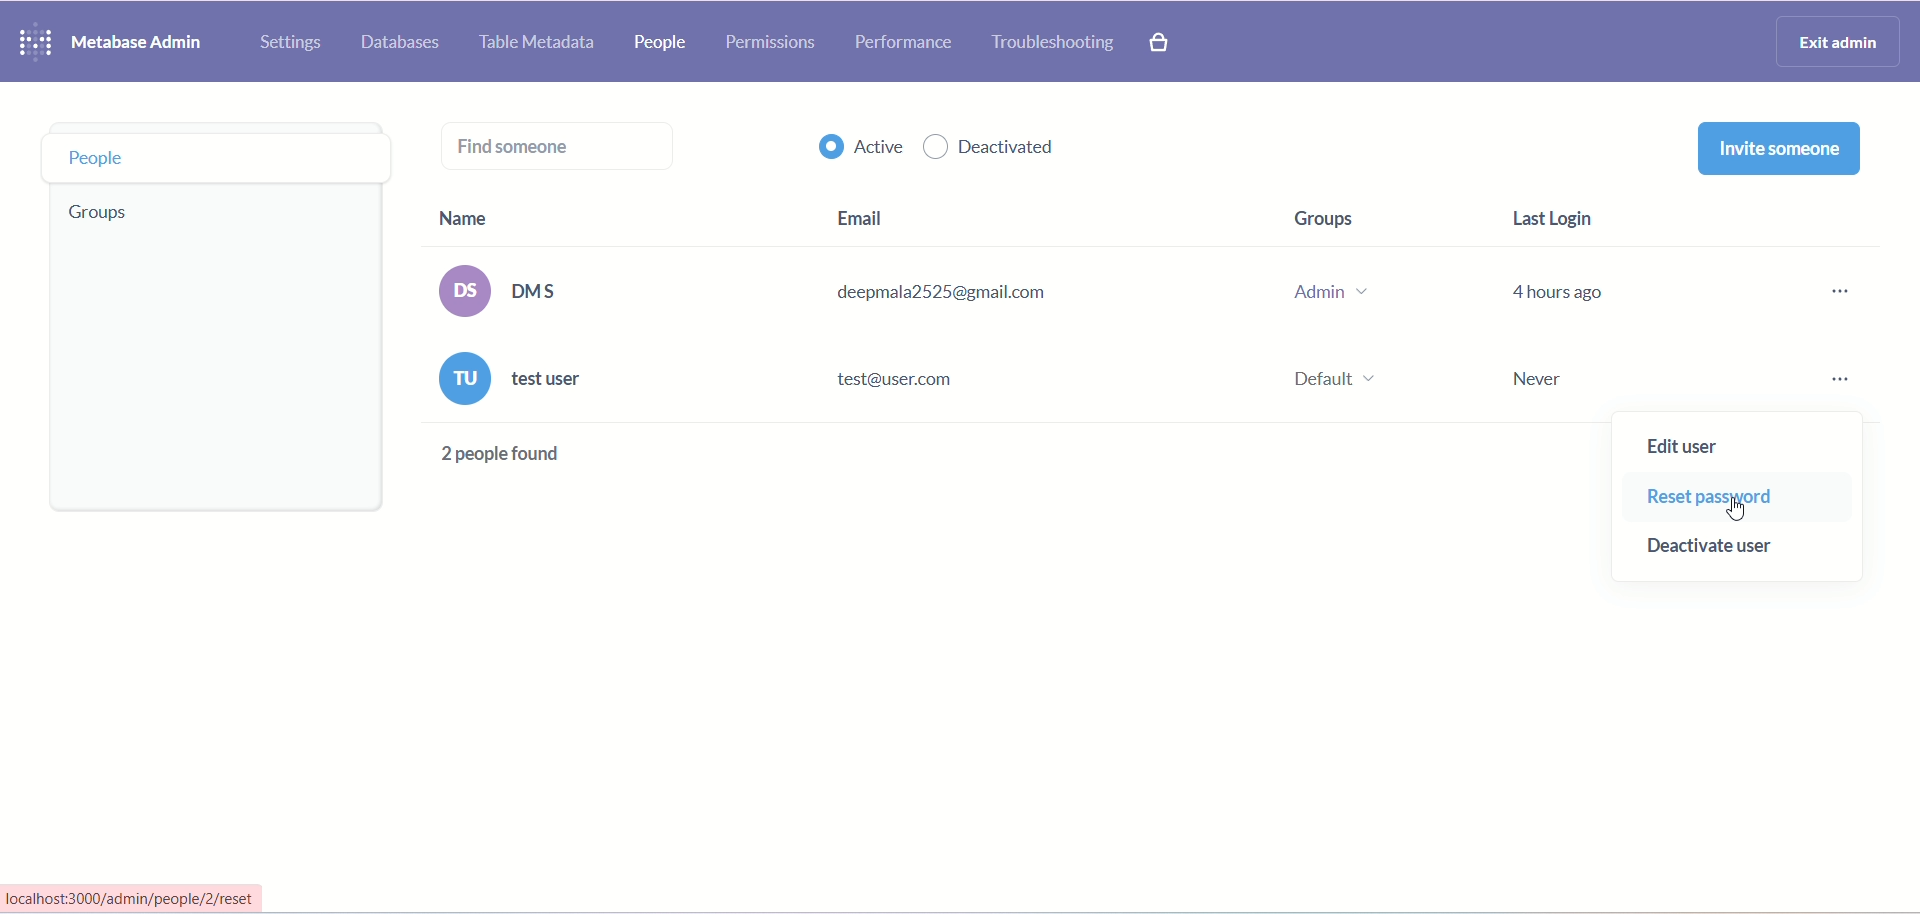 Image resolution: width=1920 pixels, height=914 pixels. Describe the element at coordinates (1022, 383) in the screenshot. I see `(ru) test user test@user.com Default ~ Never` at that location.